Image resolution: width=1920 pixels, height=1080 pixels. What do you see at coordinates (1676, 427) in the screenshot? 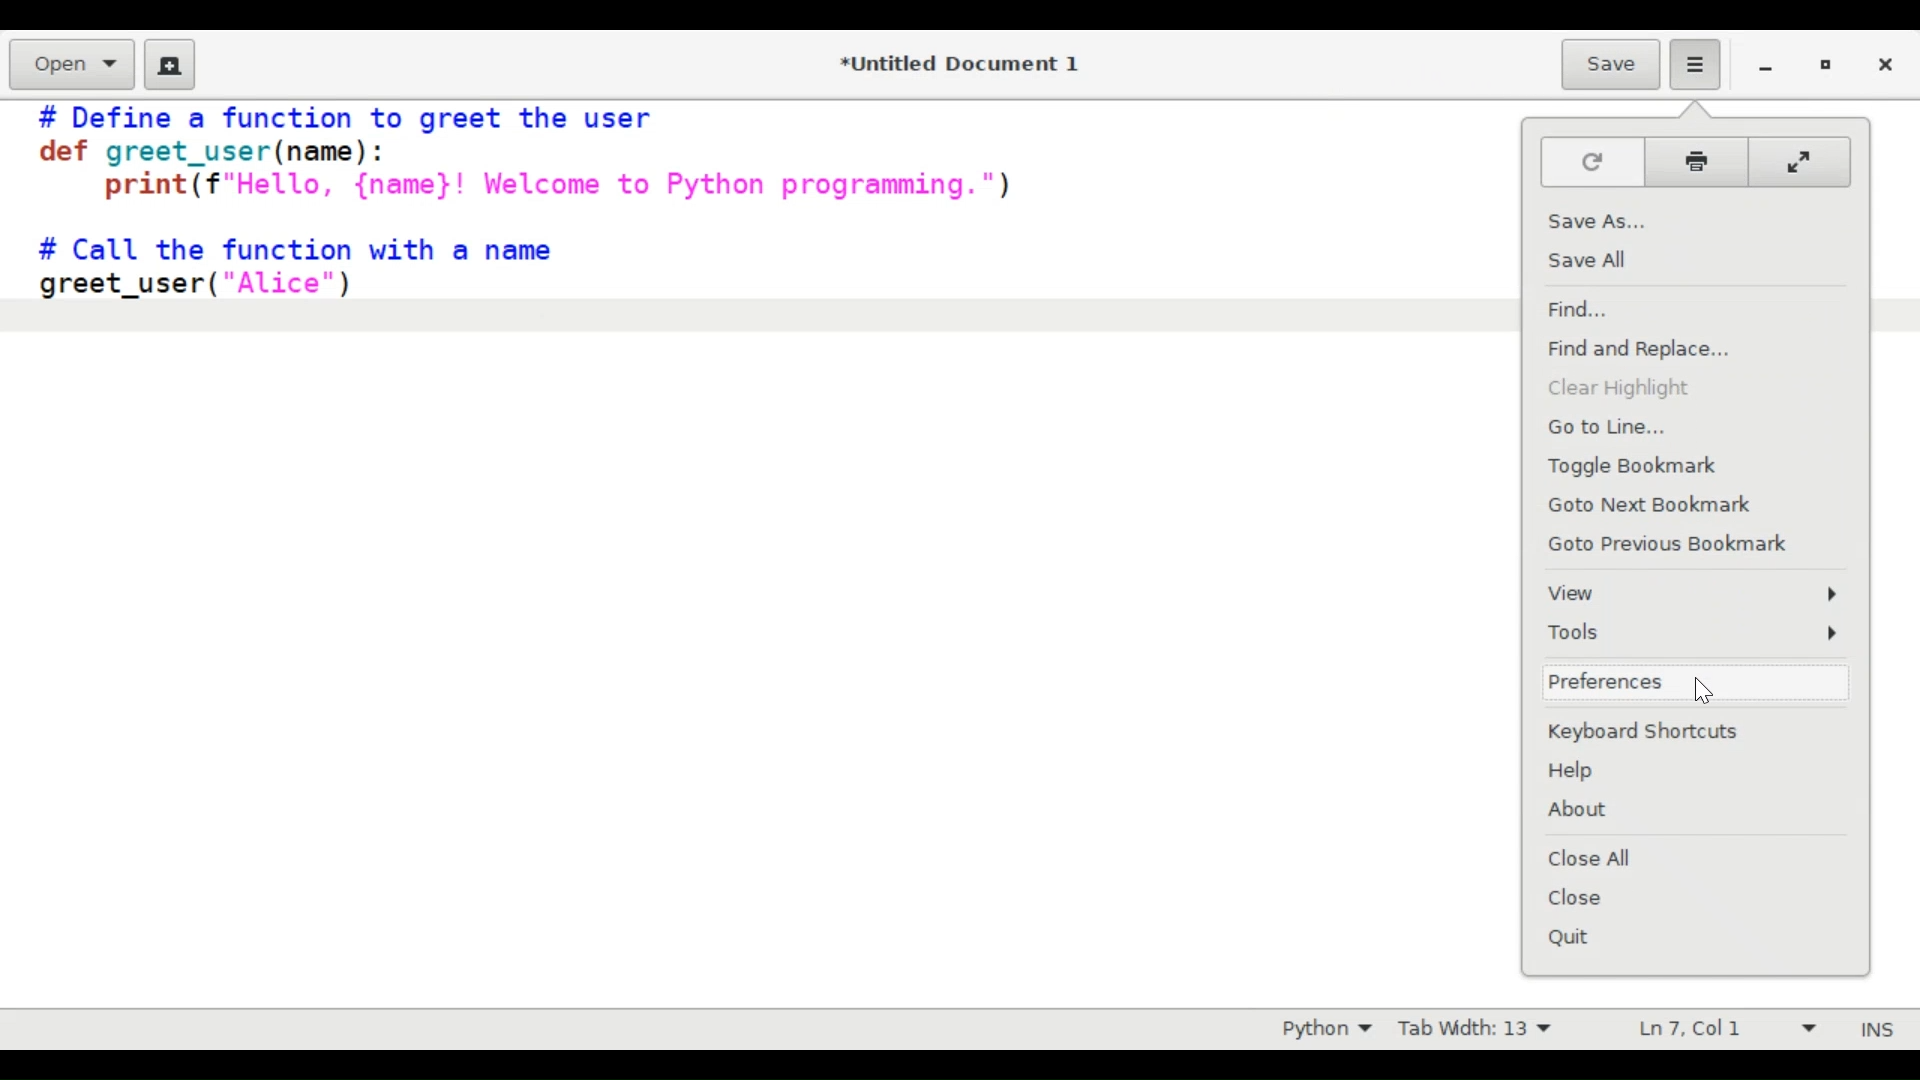
I see `Go to Line` at bounding box center [1676, 427].